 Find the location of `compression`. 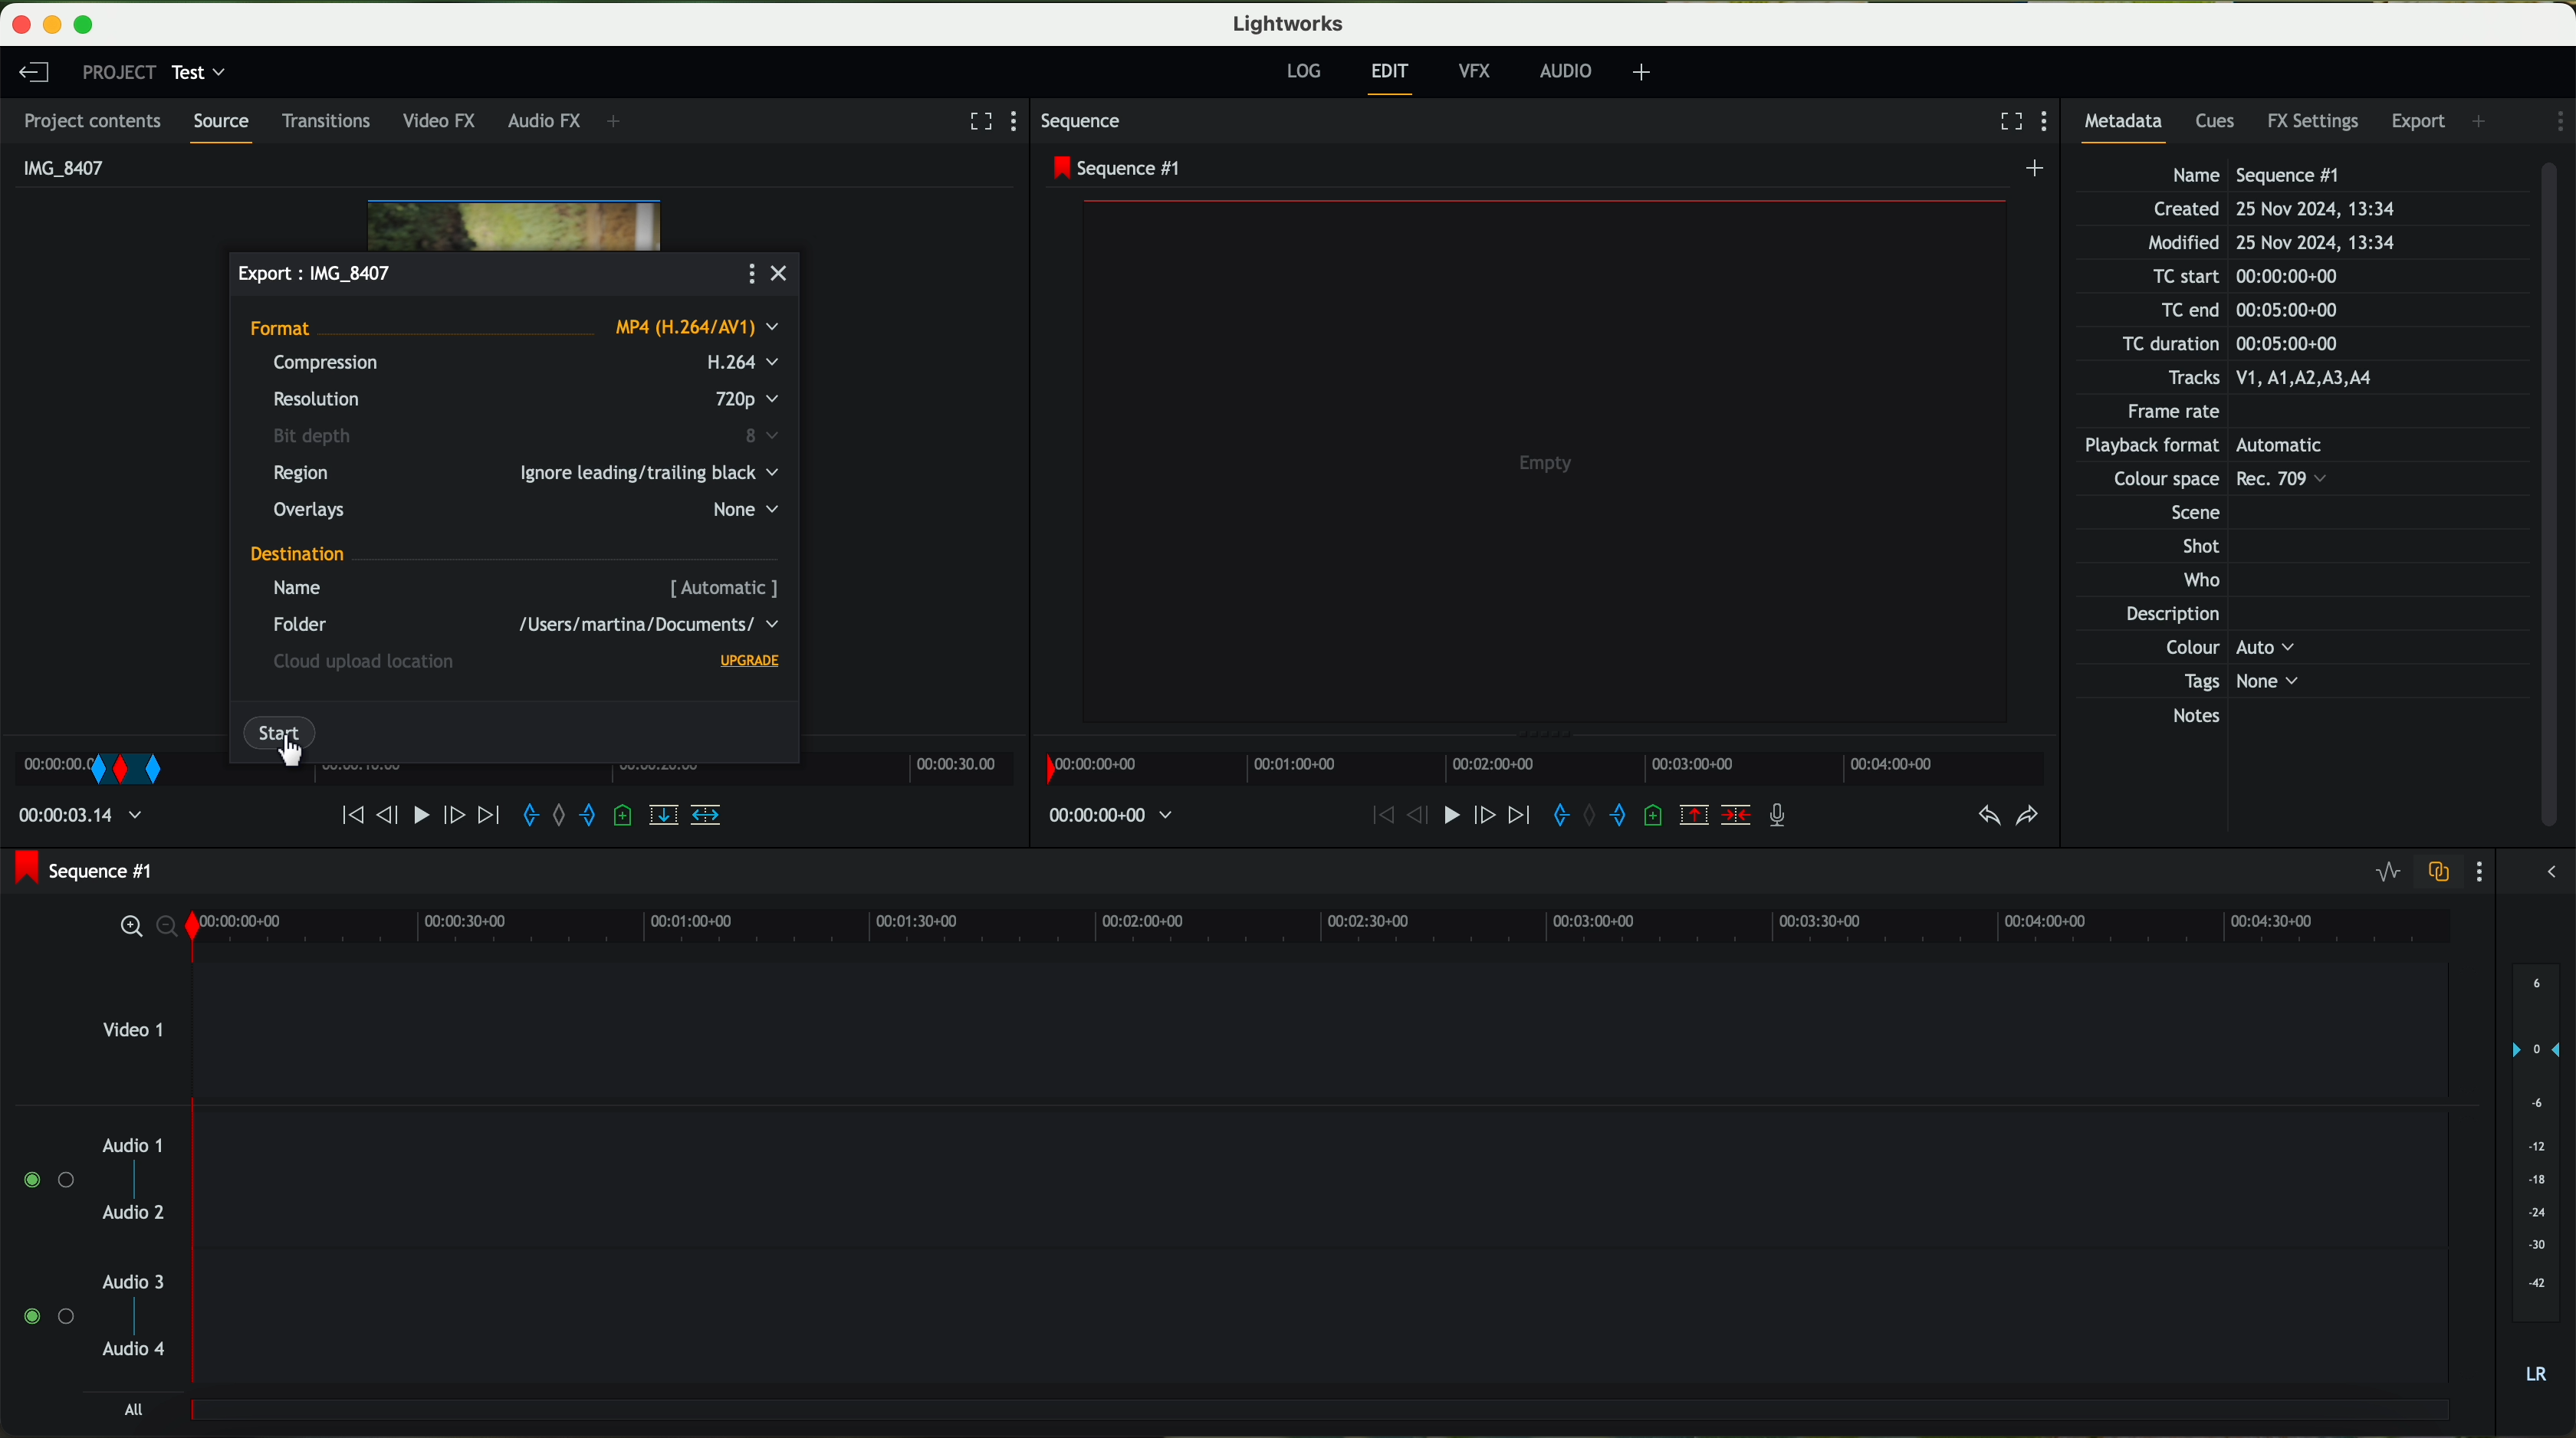

compression is located at coordinates (523, 365).